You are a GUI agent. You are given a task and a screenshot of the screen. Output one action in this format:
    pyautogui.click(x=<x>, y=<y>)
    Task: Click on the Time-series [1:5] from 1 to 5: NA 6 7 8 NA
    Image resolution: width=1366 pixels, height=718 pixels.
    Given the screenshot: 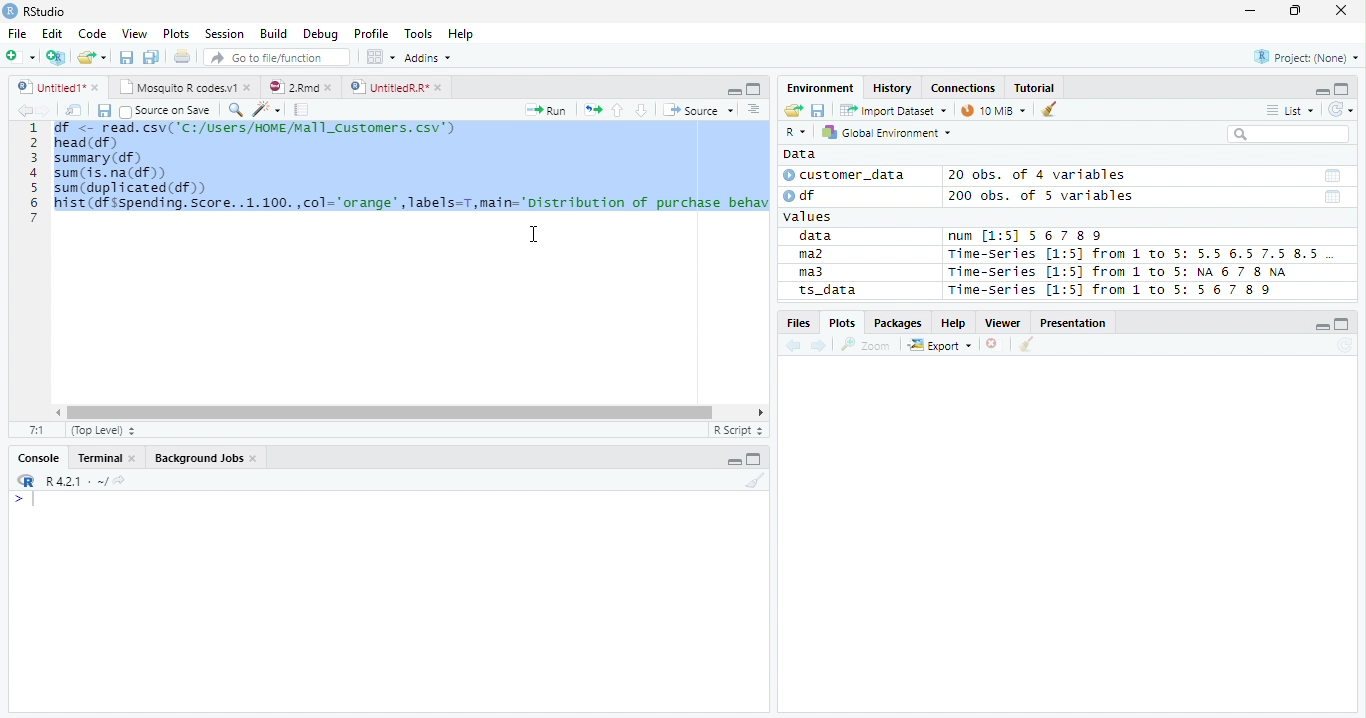 What is the action you would take?
    pyautogui.click(x=1126, y=273)
    